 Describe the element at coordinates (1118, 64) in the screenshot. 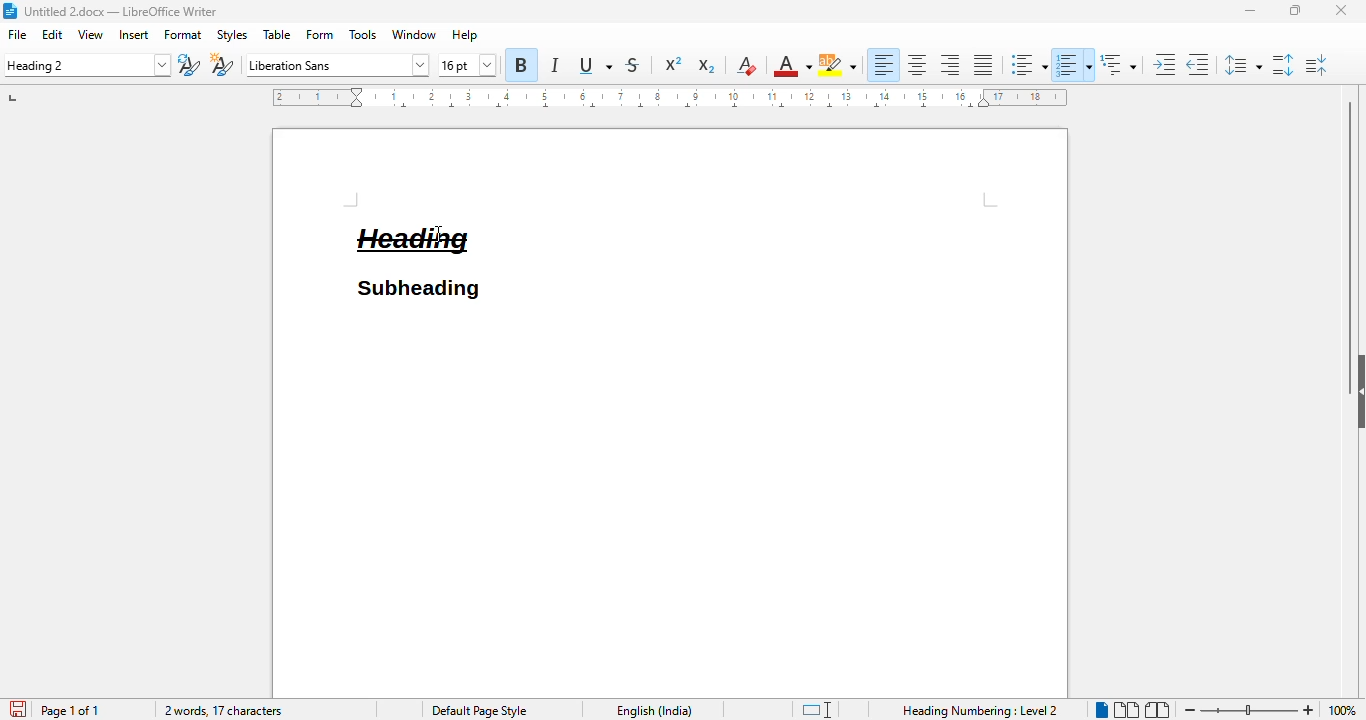

I see `set outline format` at that location.